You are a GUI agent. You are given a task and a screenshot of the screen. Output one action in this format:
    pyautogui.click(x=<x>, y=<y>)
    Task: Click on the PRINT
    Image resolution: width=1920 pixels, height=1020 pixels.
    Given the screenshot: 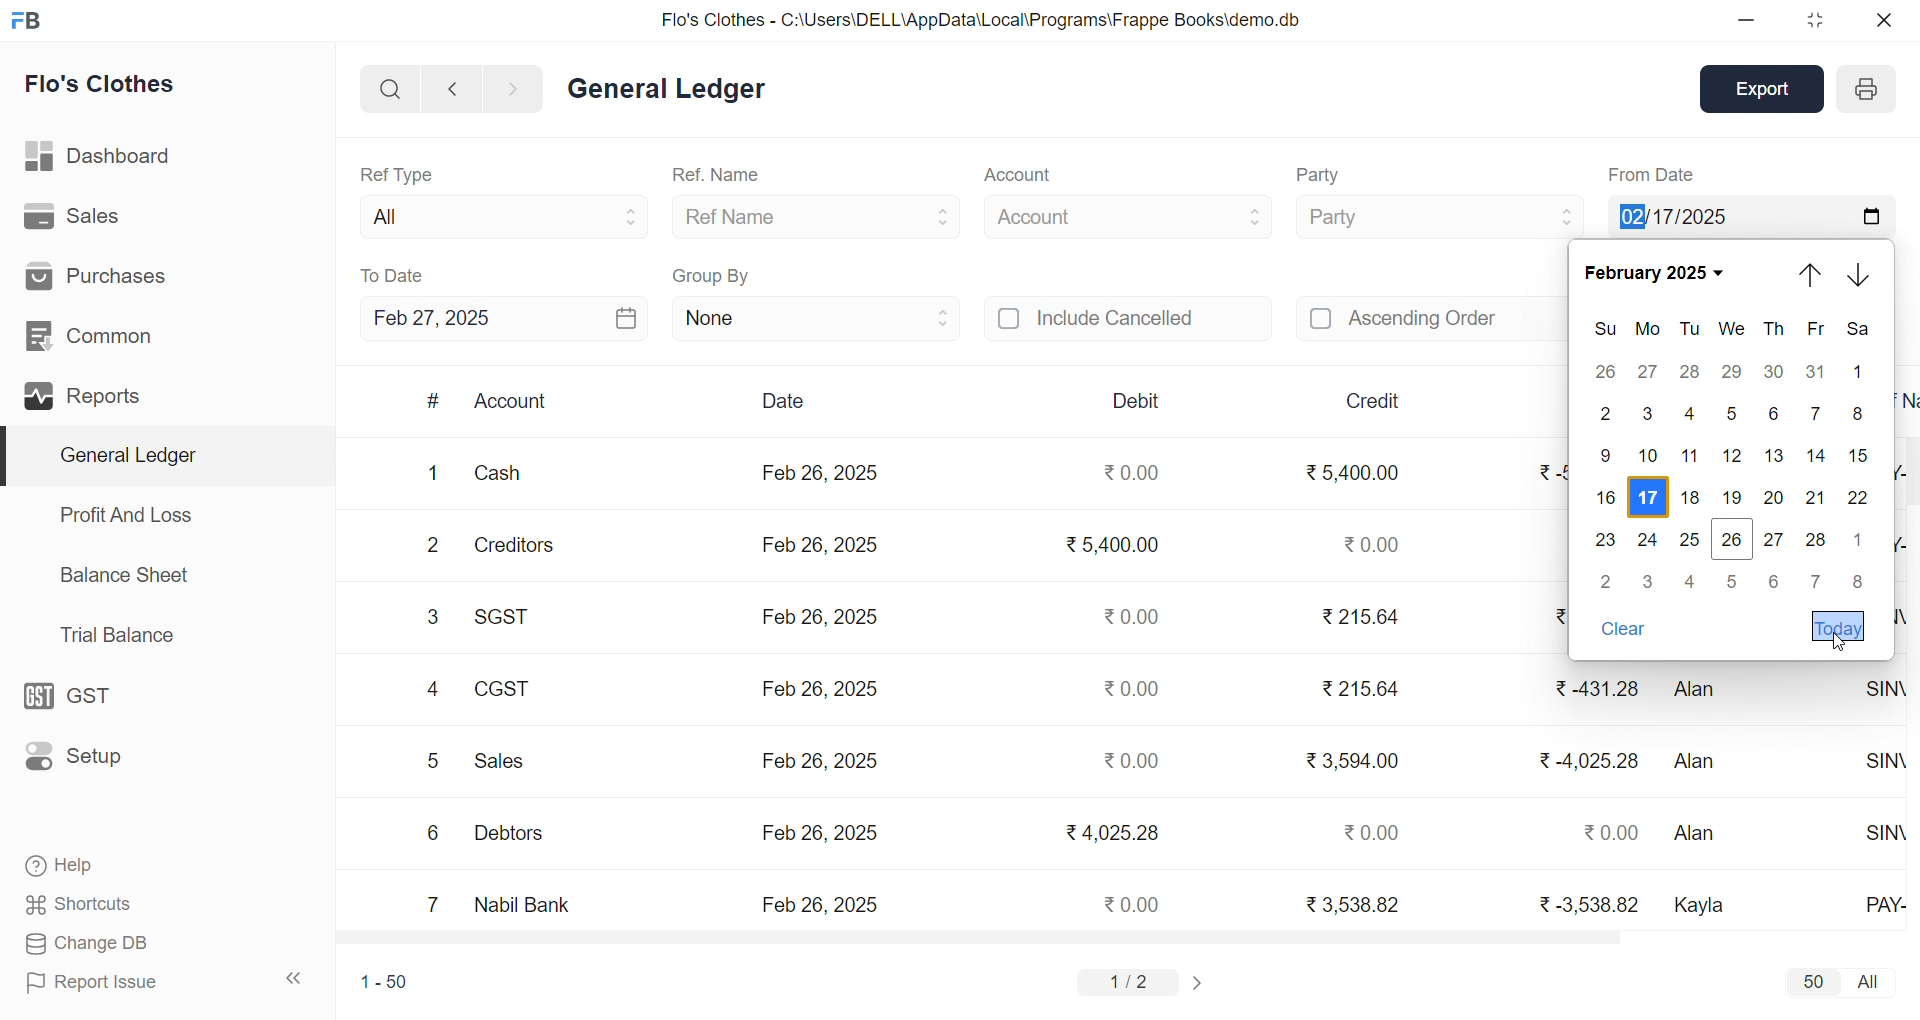 What is the action you would take?
    pyautogui.click(x=1866, y=92)
    